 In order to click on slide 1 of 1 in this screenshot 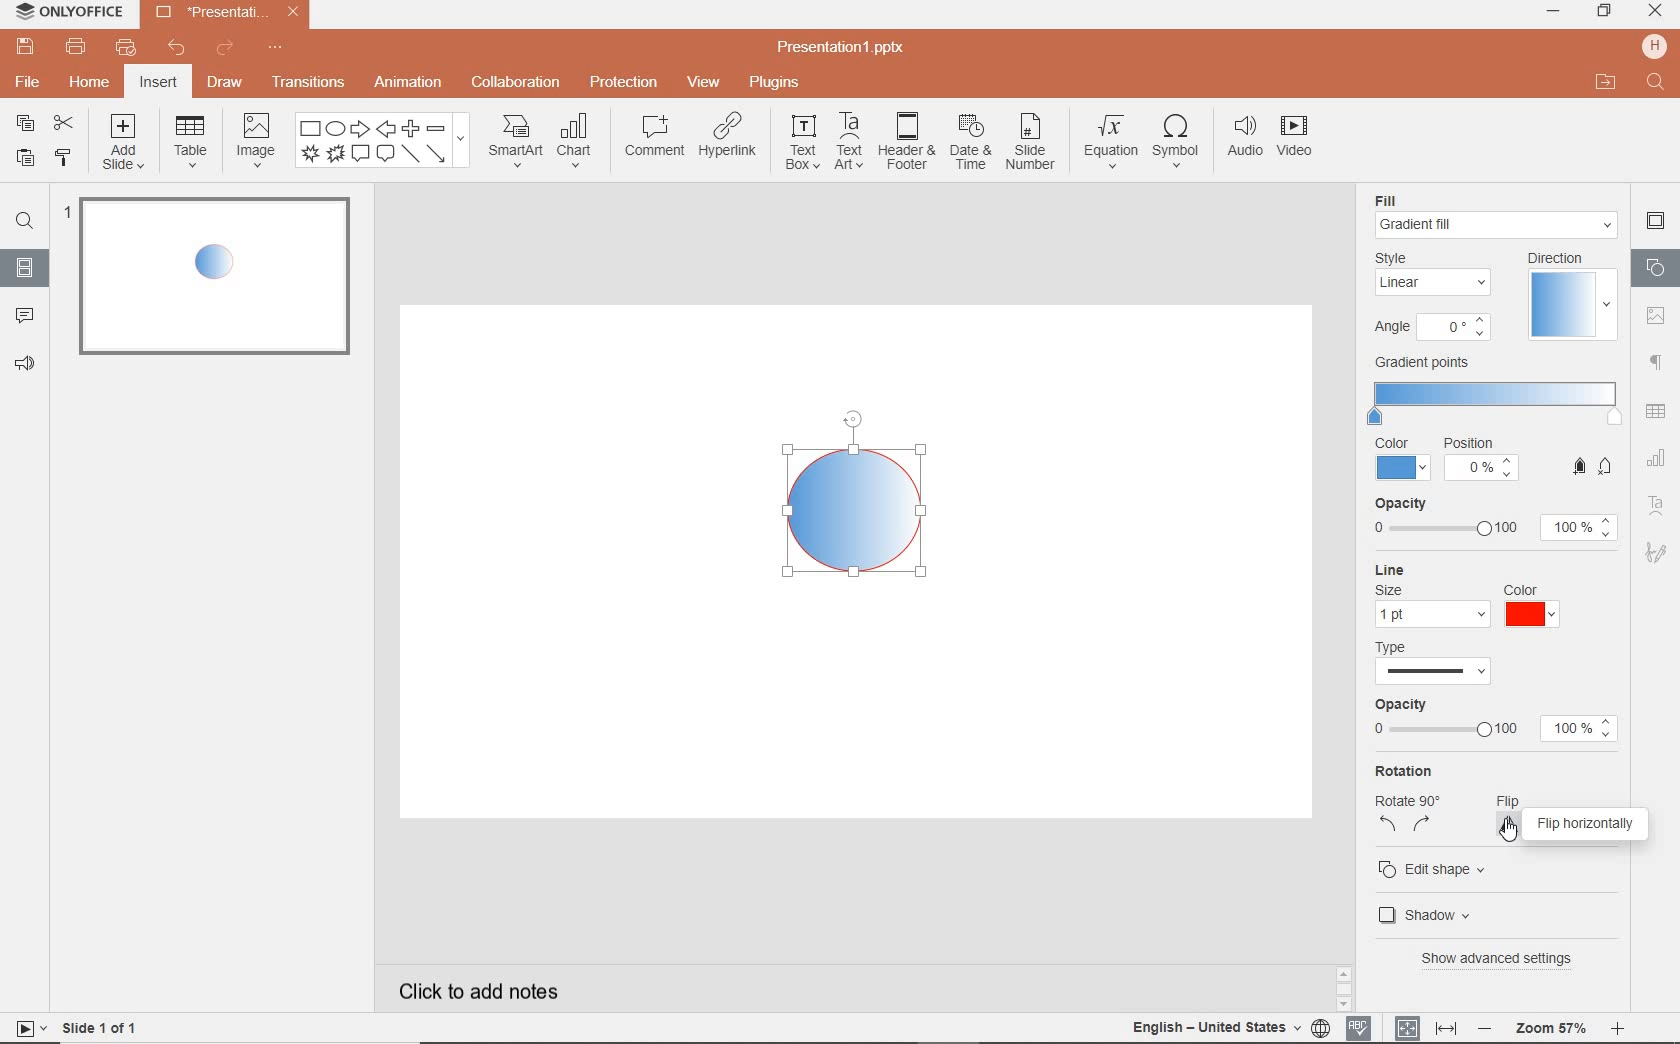, I will do `click(101, 1026)`.